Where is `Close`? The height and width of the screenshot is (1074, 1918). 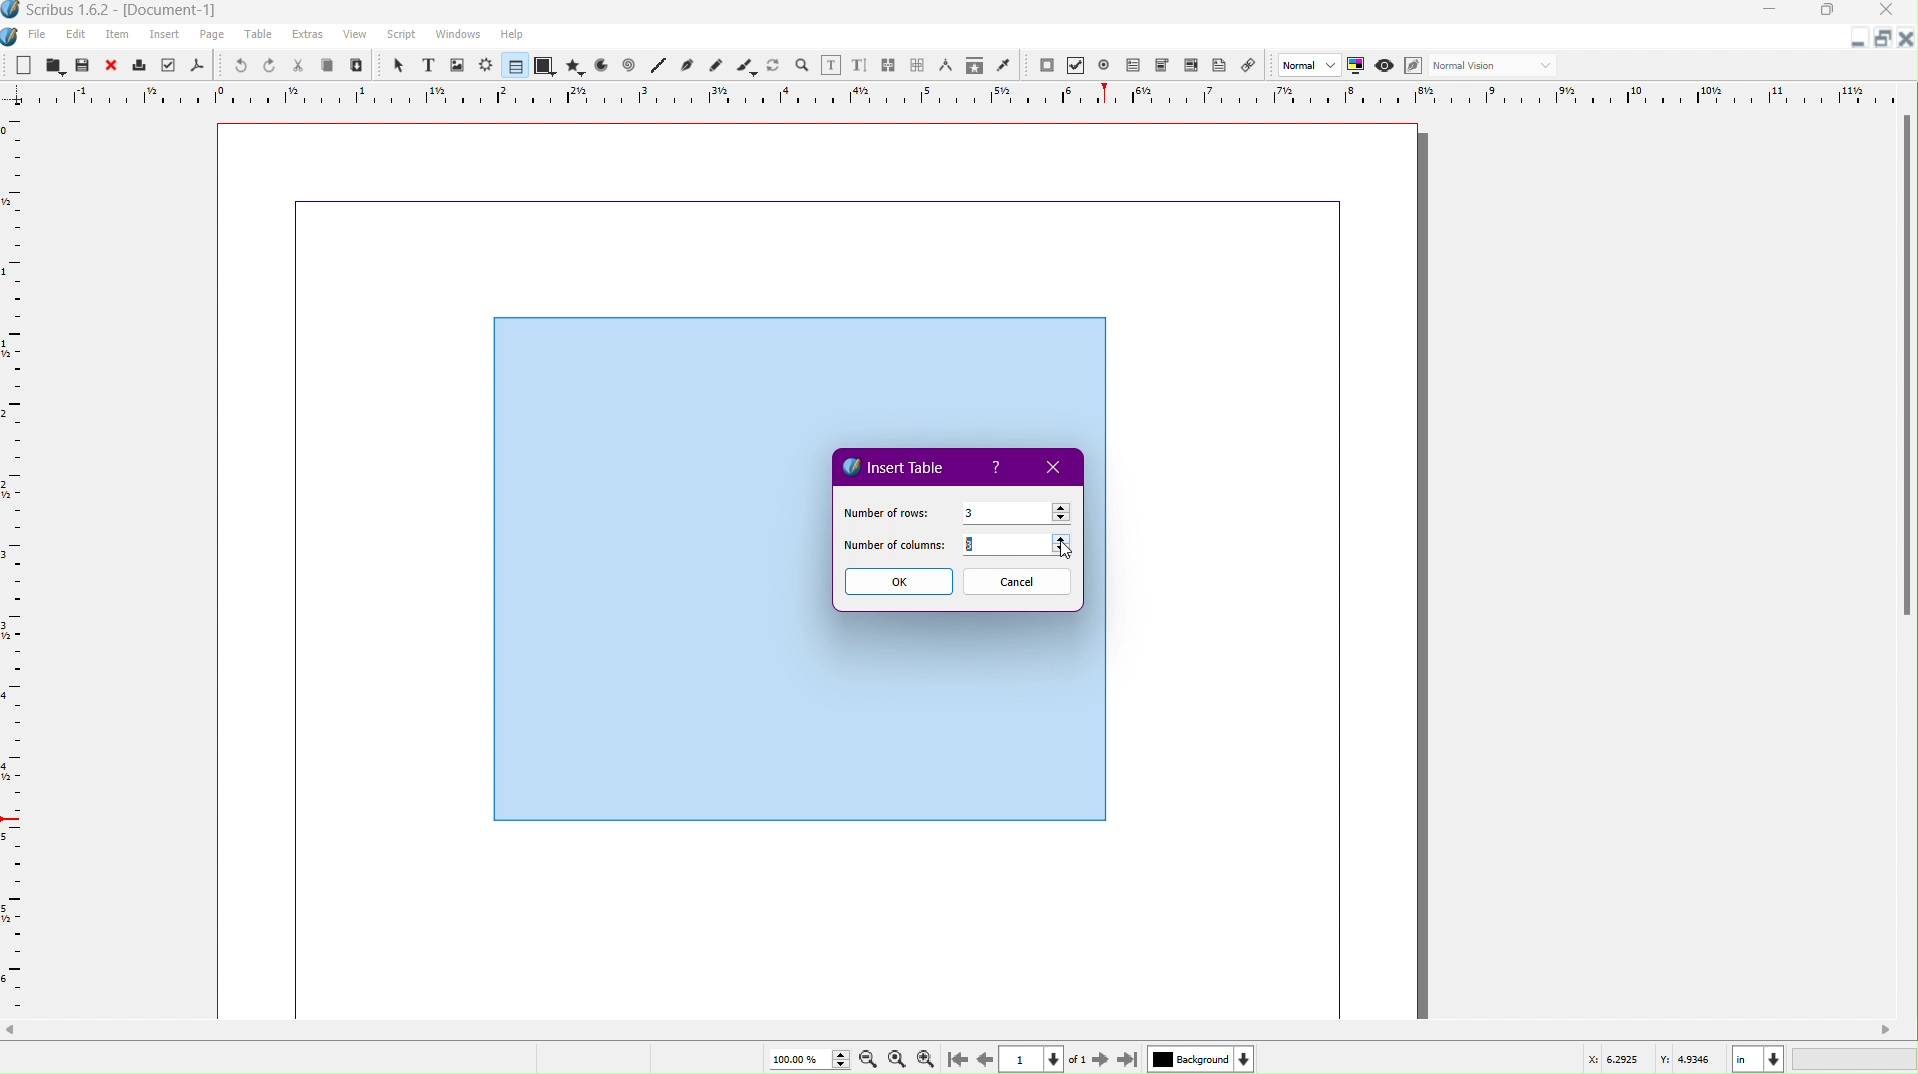 Close is located at coordinates (1892, 12).